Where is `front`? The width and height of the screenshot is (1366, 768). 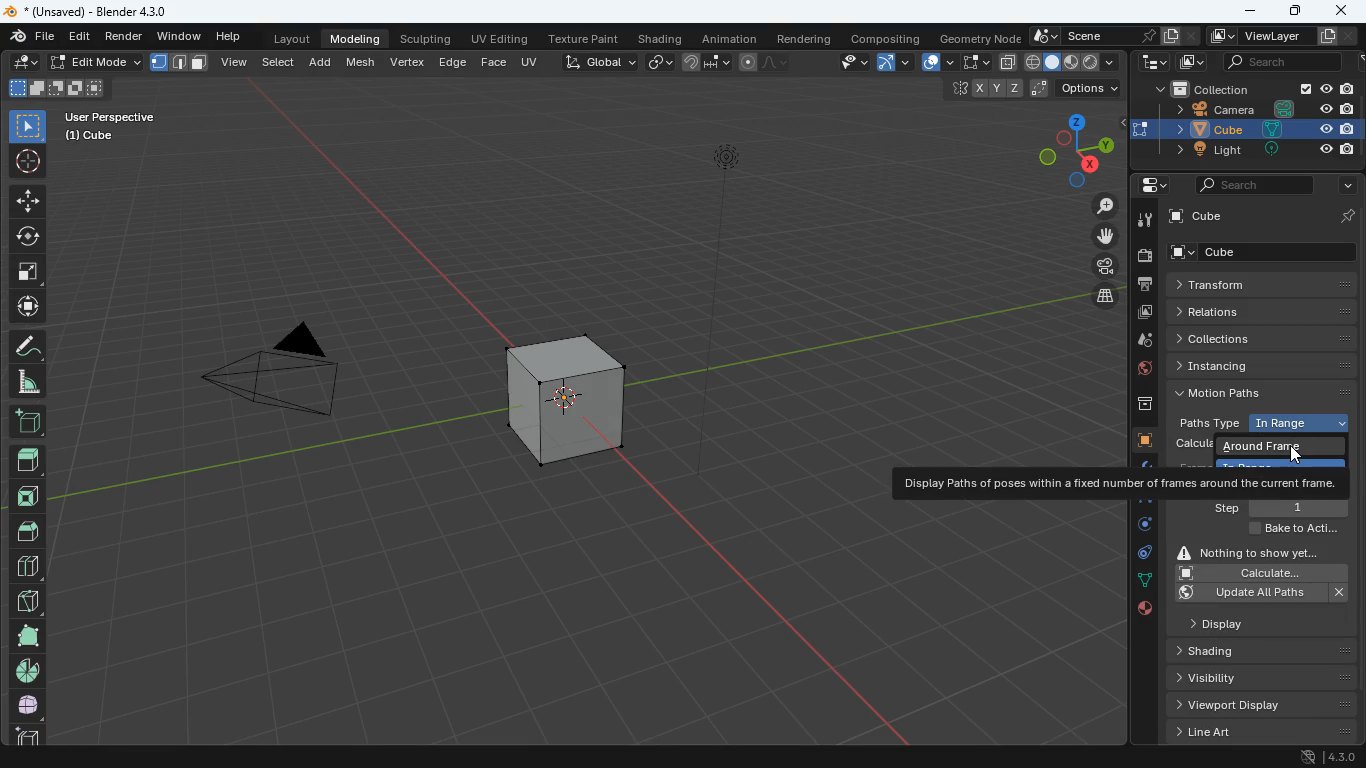
front is located at coordinates (31, 492).